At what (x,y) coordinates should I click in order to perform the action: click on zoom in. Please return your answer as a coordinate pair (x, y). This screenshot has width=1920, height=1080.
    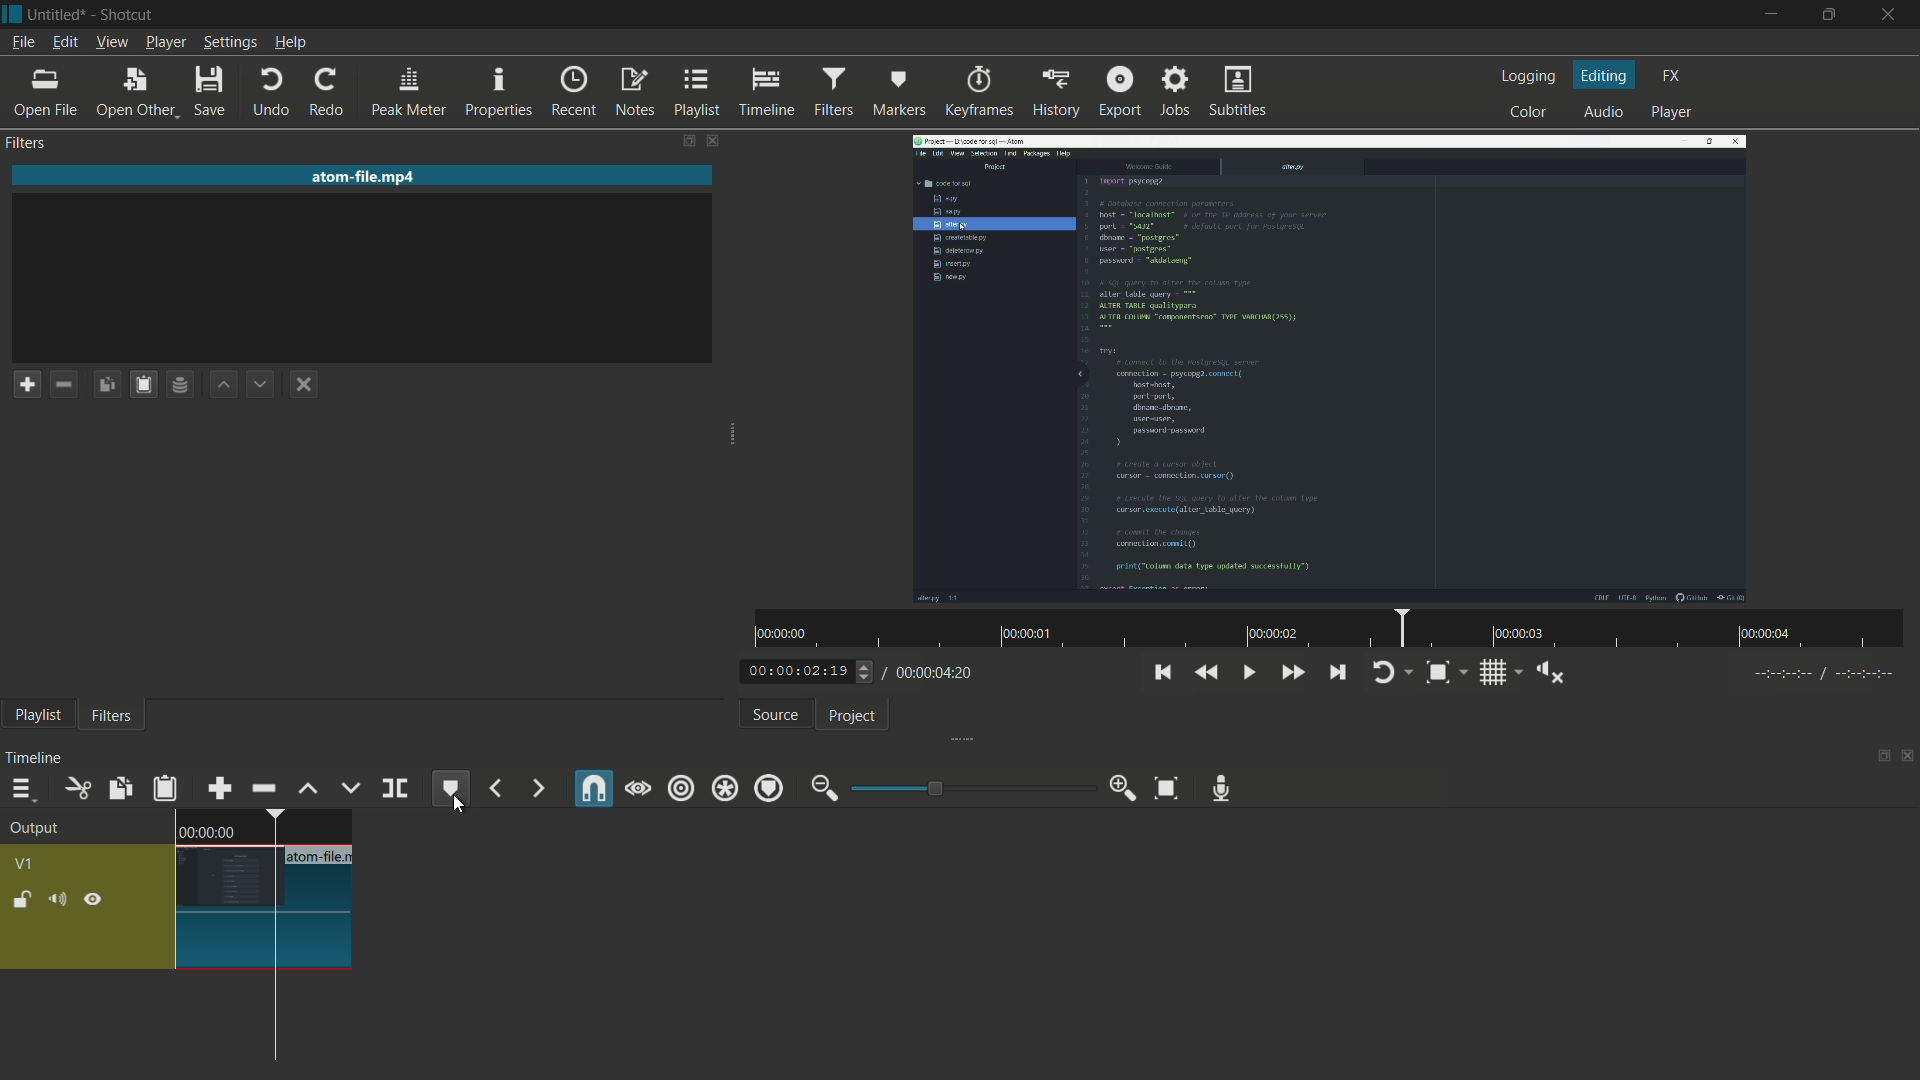
    Looking at the image, I should click on (1125, 790).